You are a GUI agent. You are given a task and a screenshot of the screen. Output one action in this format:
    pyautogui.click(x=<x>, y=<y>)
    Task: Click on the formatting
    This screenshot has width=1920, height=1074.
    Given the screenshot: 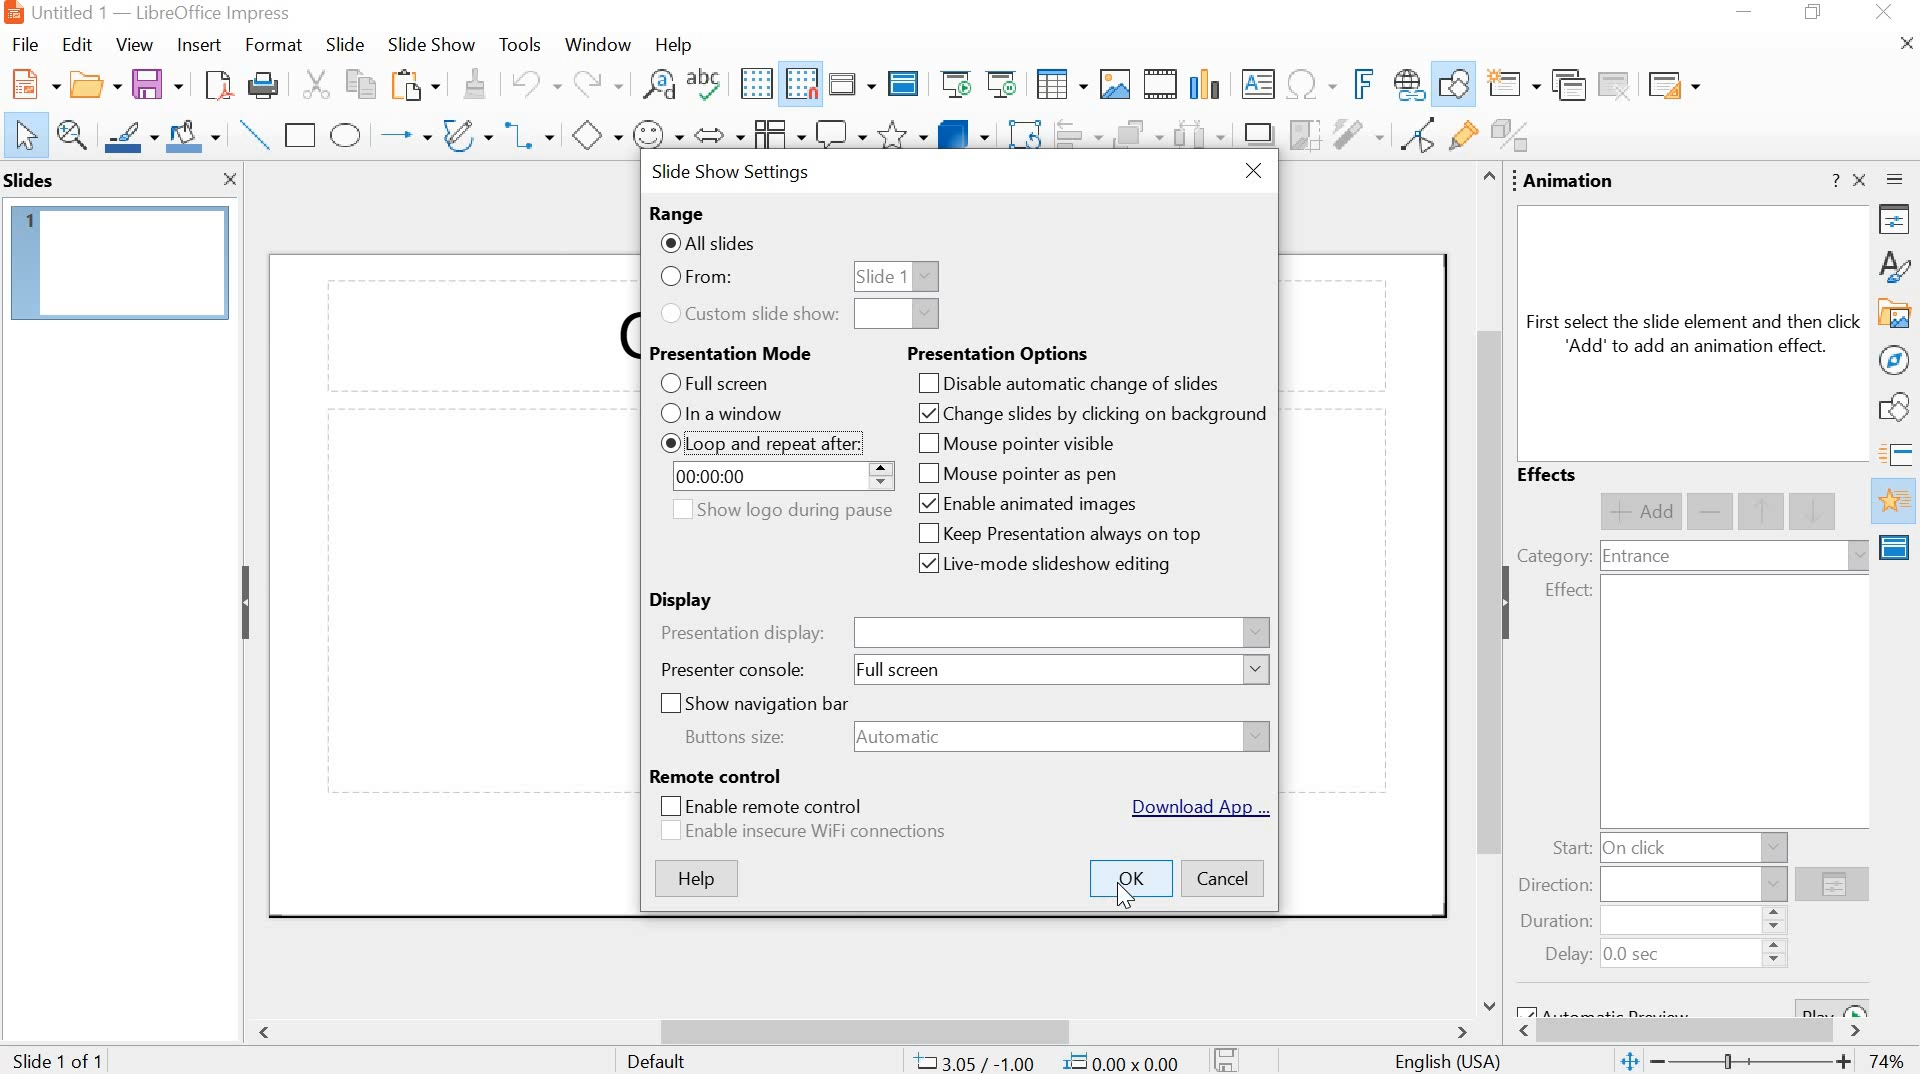 What is the action you would take?
    pyautogui.click(x=472, y=84)
    